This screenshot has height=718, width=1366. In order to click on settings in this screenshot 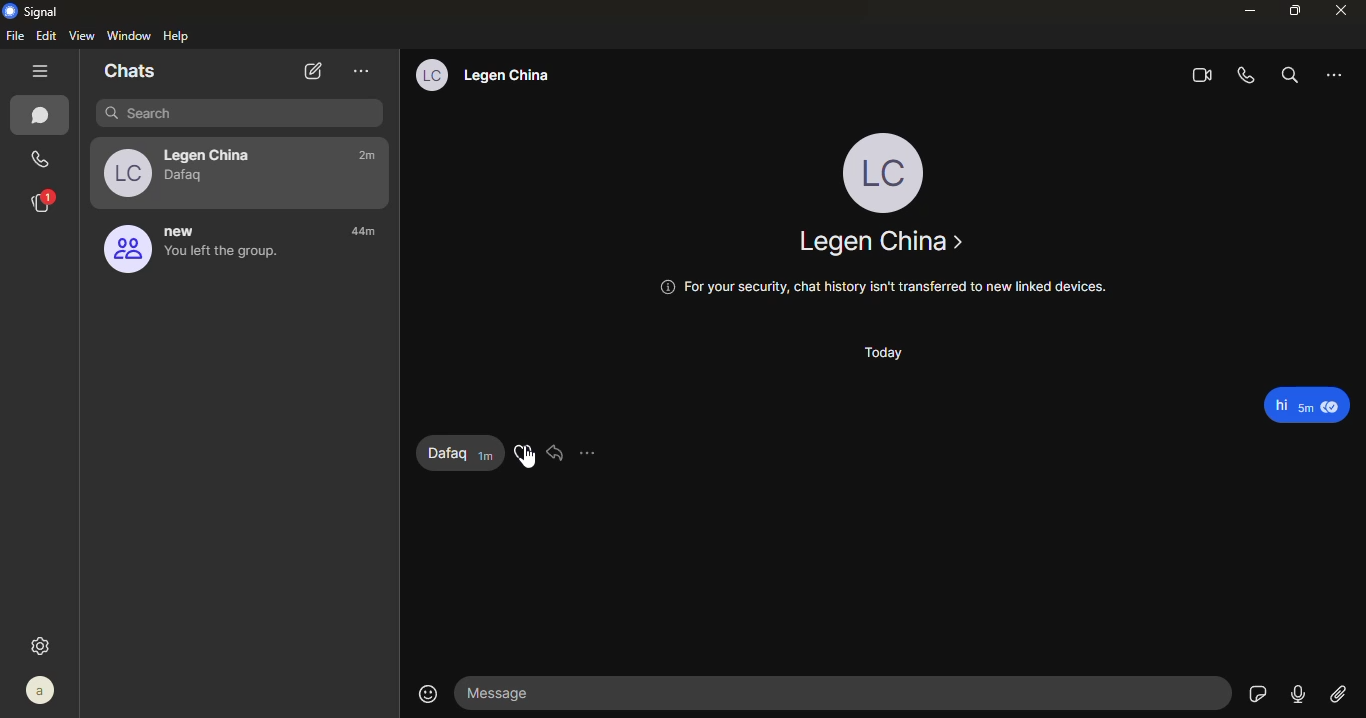, I will do `click(43, 645)`.